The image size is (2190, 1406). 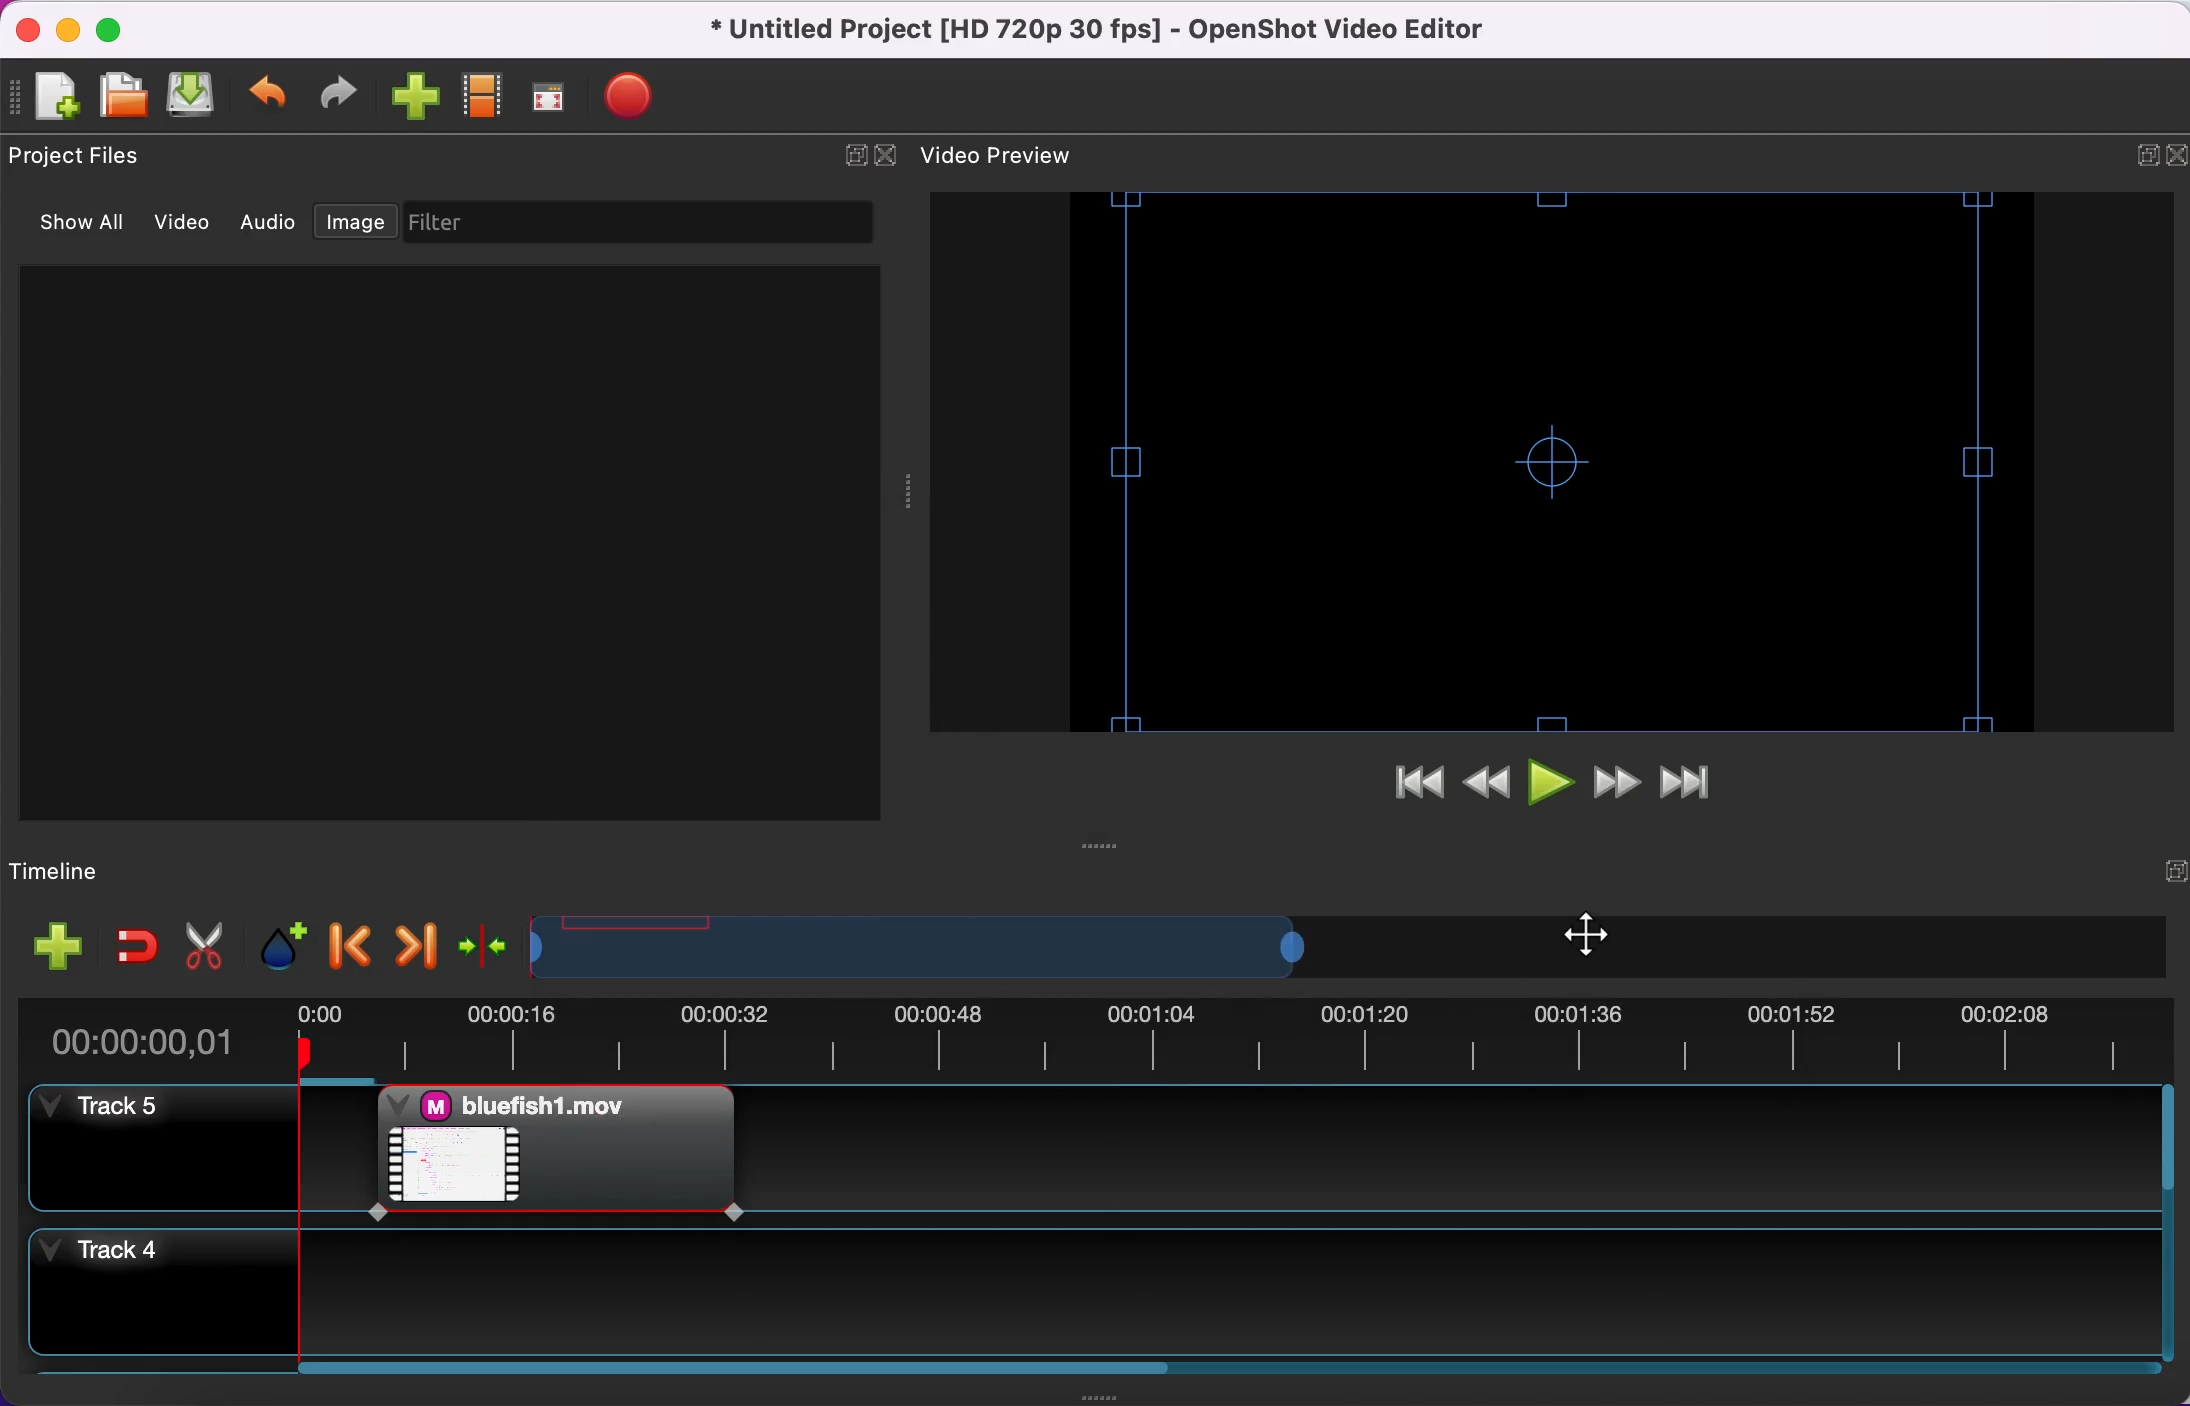 What do you see at coordinates (634, 223) in the screenshot?
I see `filter` at bounding box center [634, 223].